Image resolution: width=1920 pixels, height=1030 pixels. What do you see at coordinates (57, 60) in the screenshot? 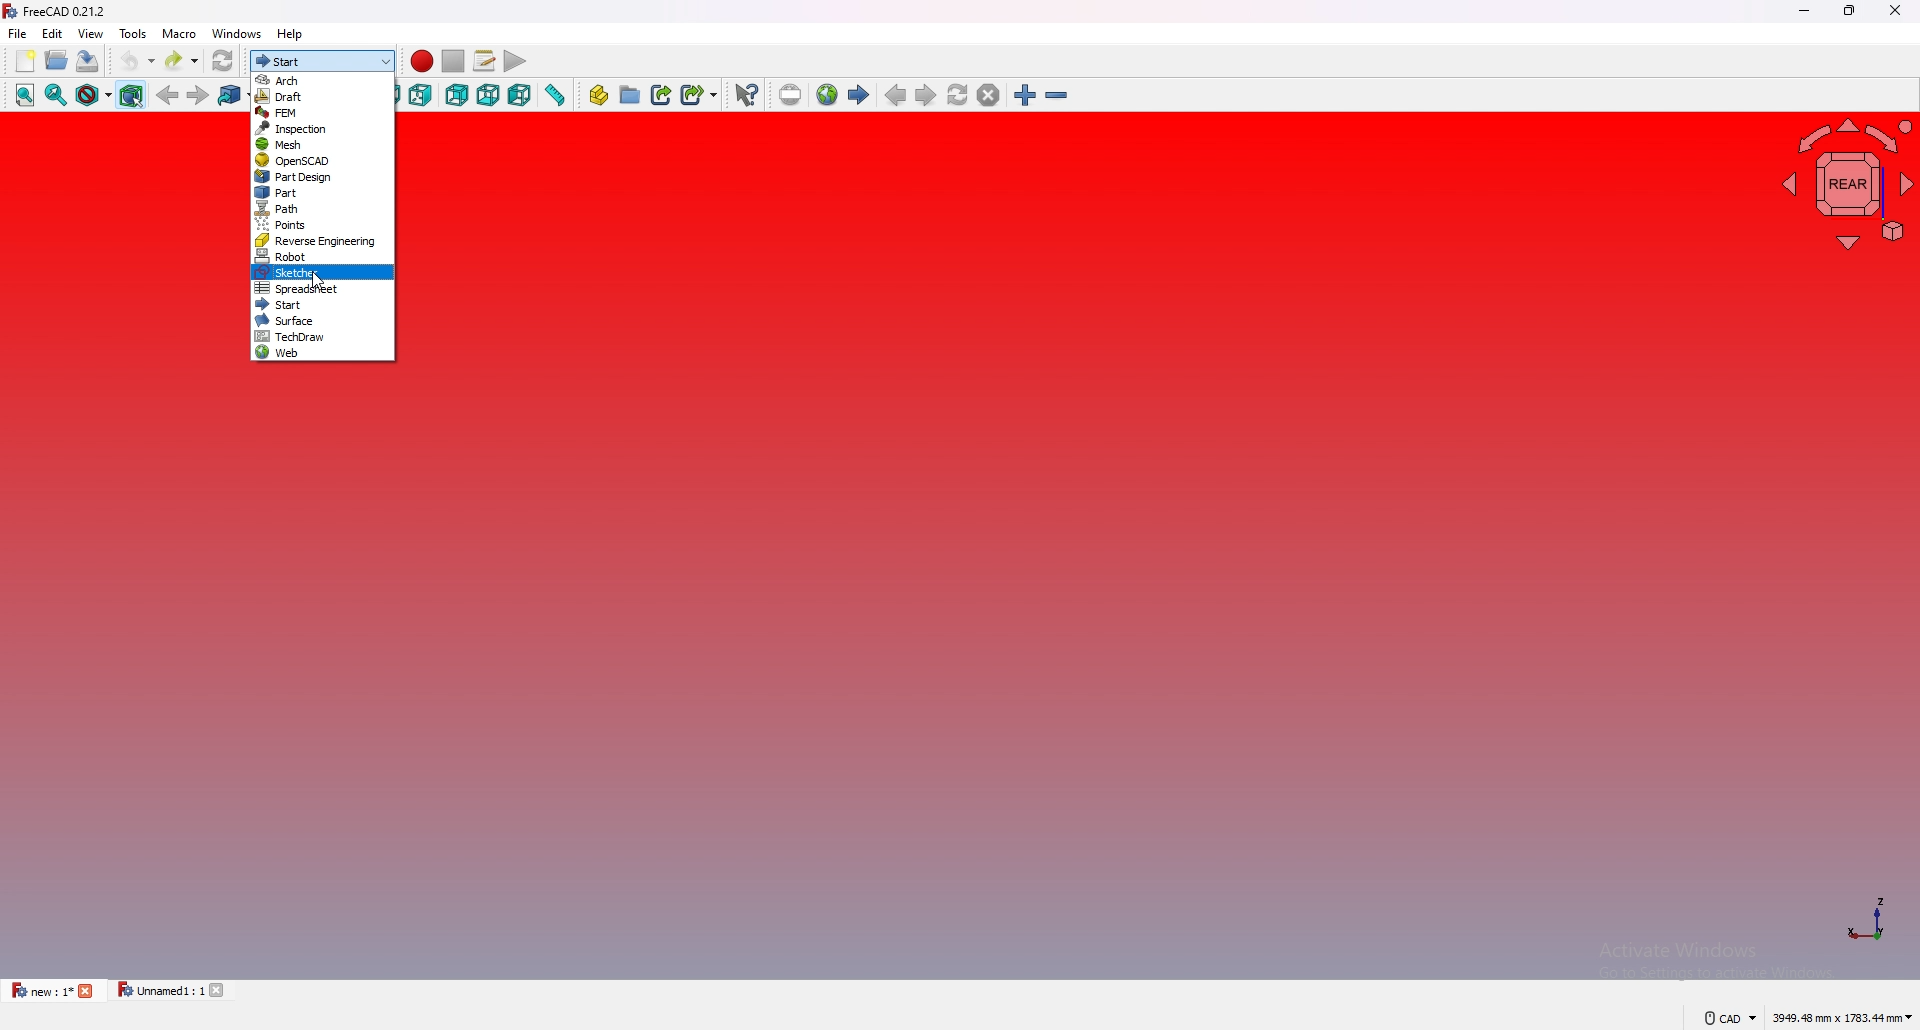
I see `open` at bounding box center [57, 60].